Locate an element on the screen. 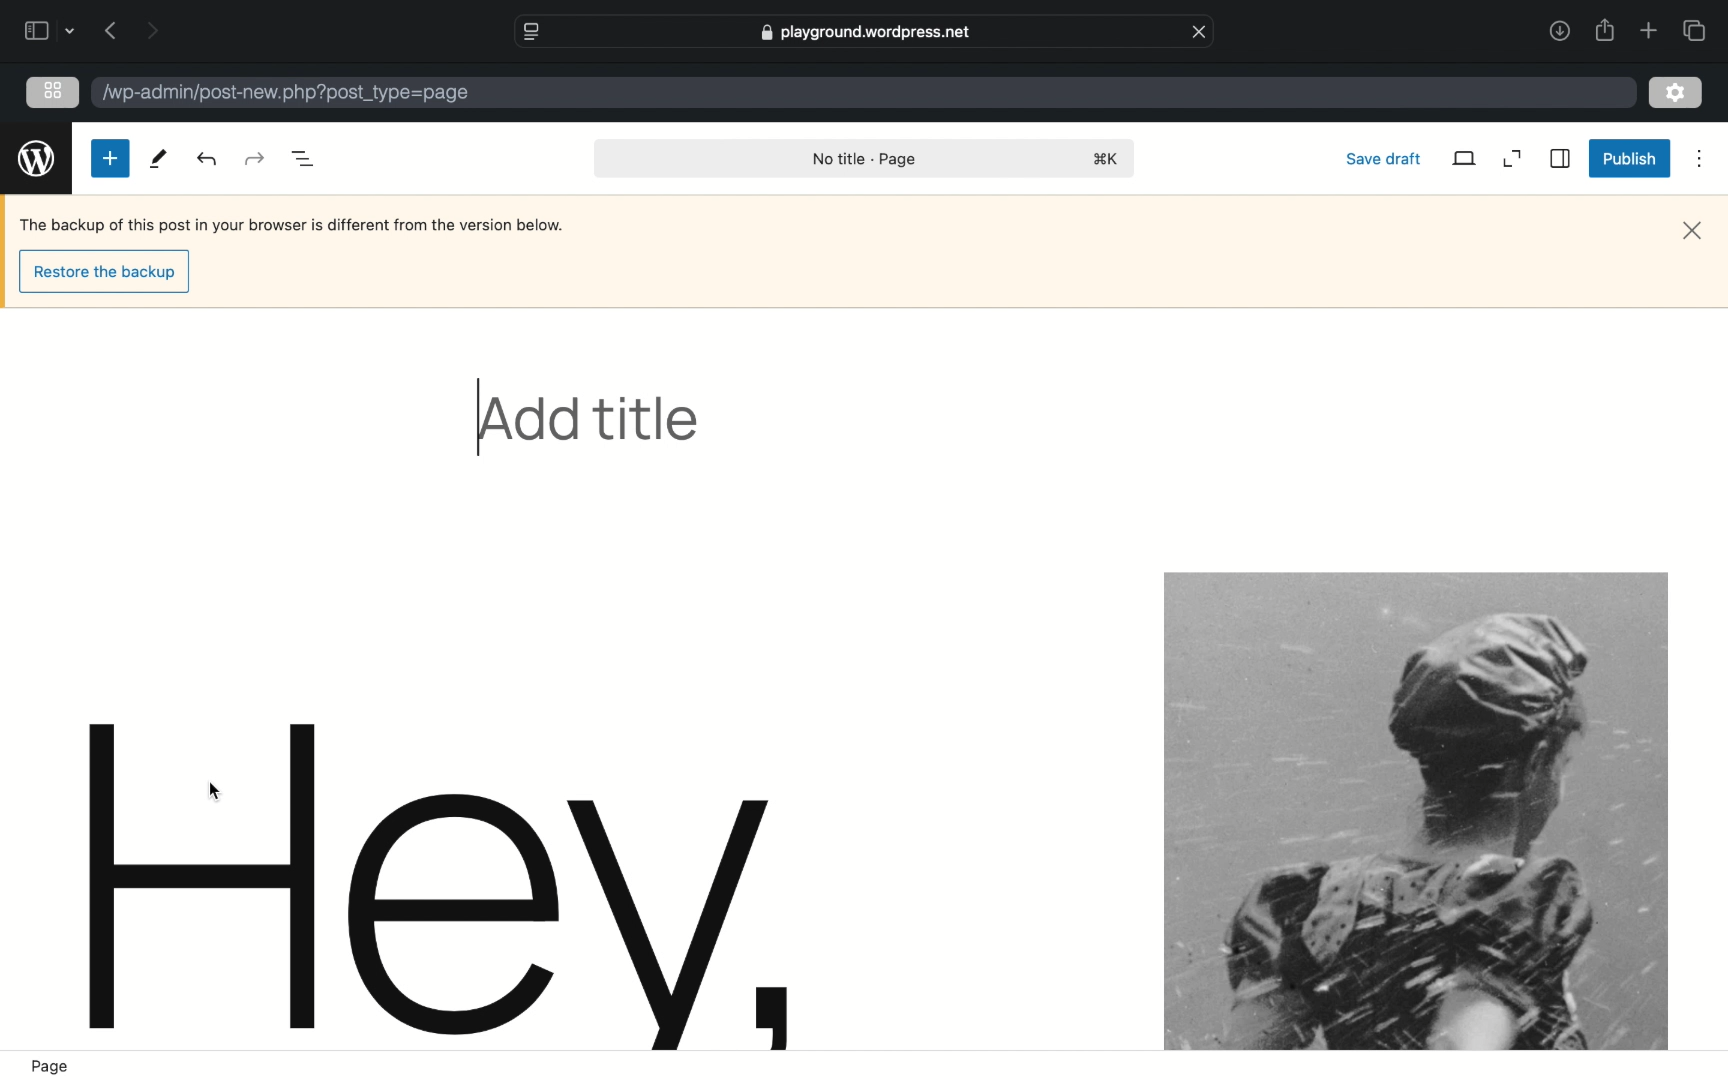  photo is located at coordinates (1415, 810).